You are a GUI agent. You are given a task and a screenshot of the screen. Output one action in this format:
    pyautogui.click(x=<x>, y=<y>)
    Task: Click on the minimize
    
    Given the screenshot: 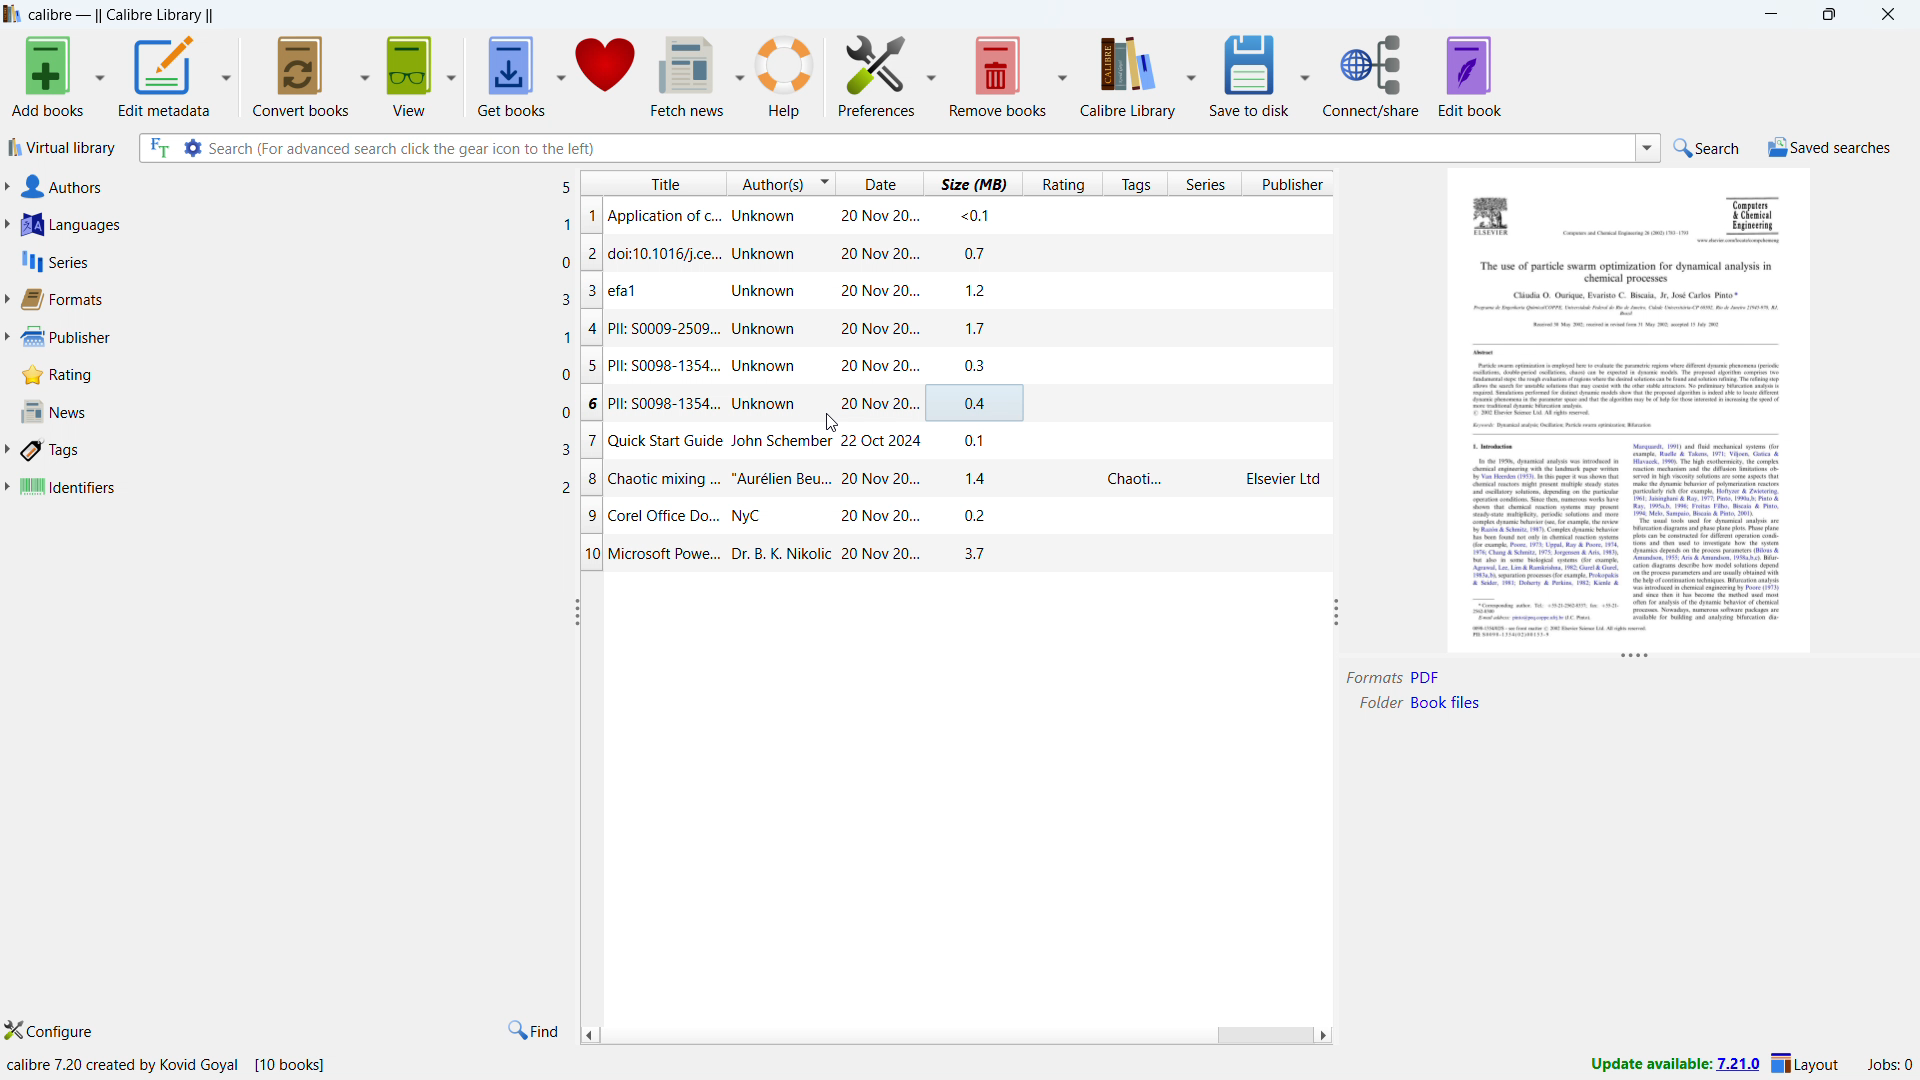 What is the action you would take?
    pyautogui.click(x=1773, y=12)
    